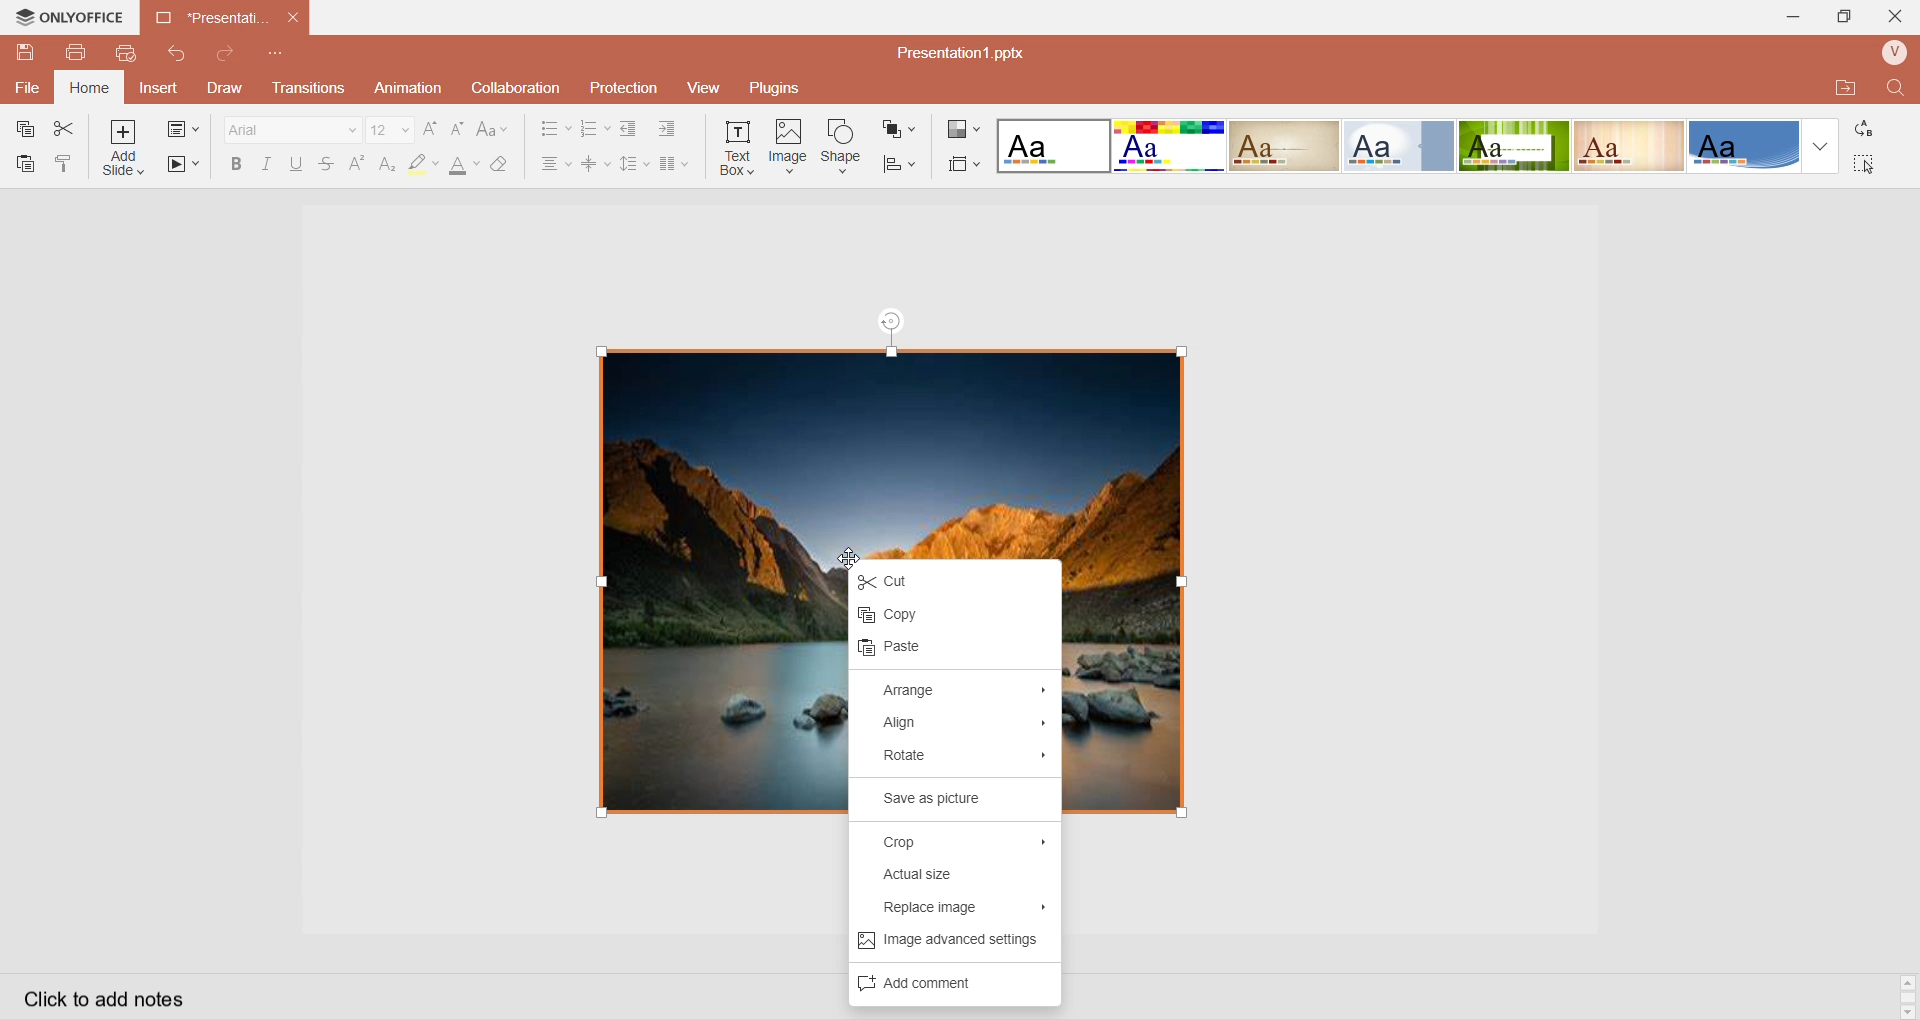 This screenshot has height=1020, width=1920. What do you see at coordinates (675, 164) in the screenshot?
I see `Insert Columns` at bounding box center [675, 164].